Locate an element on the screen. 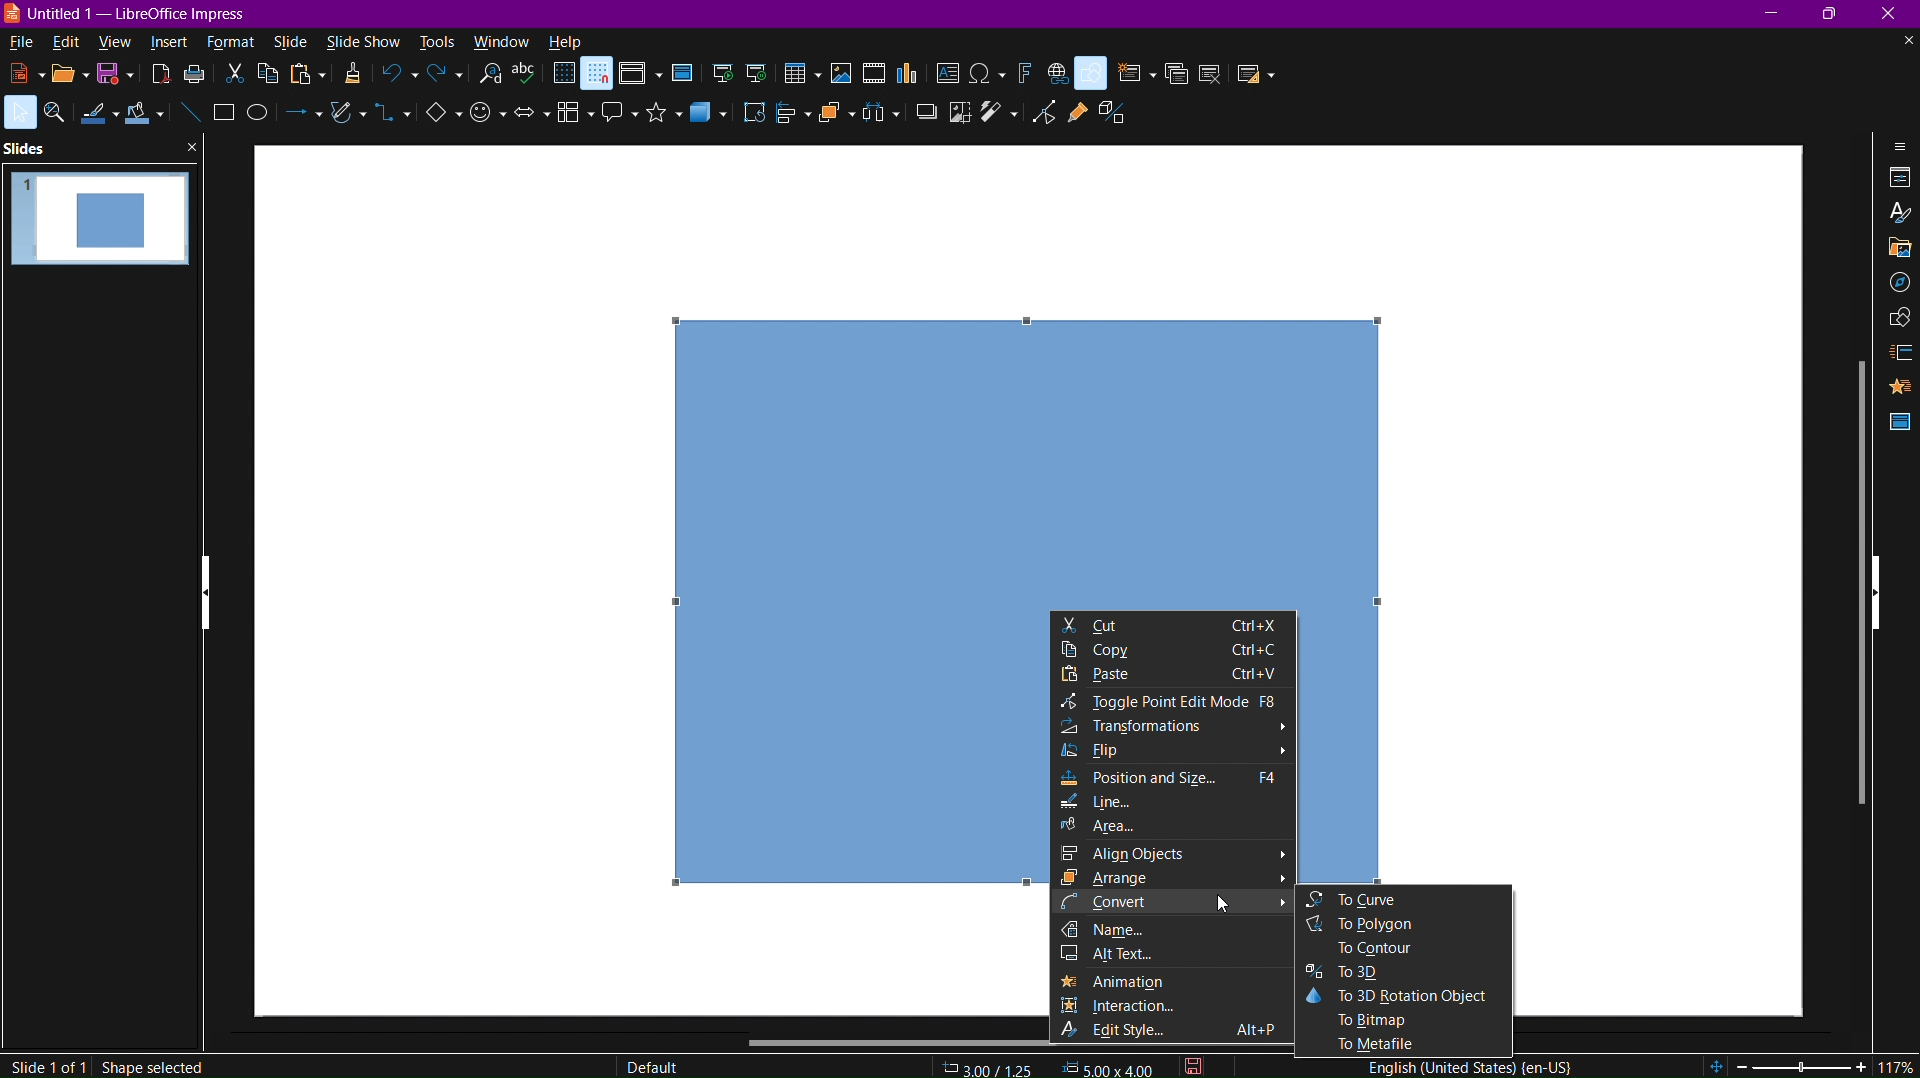 The image size is (1920, 1078). view is located at coordinates (118, 44).